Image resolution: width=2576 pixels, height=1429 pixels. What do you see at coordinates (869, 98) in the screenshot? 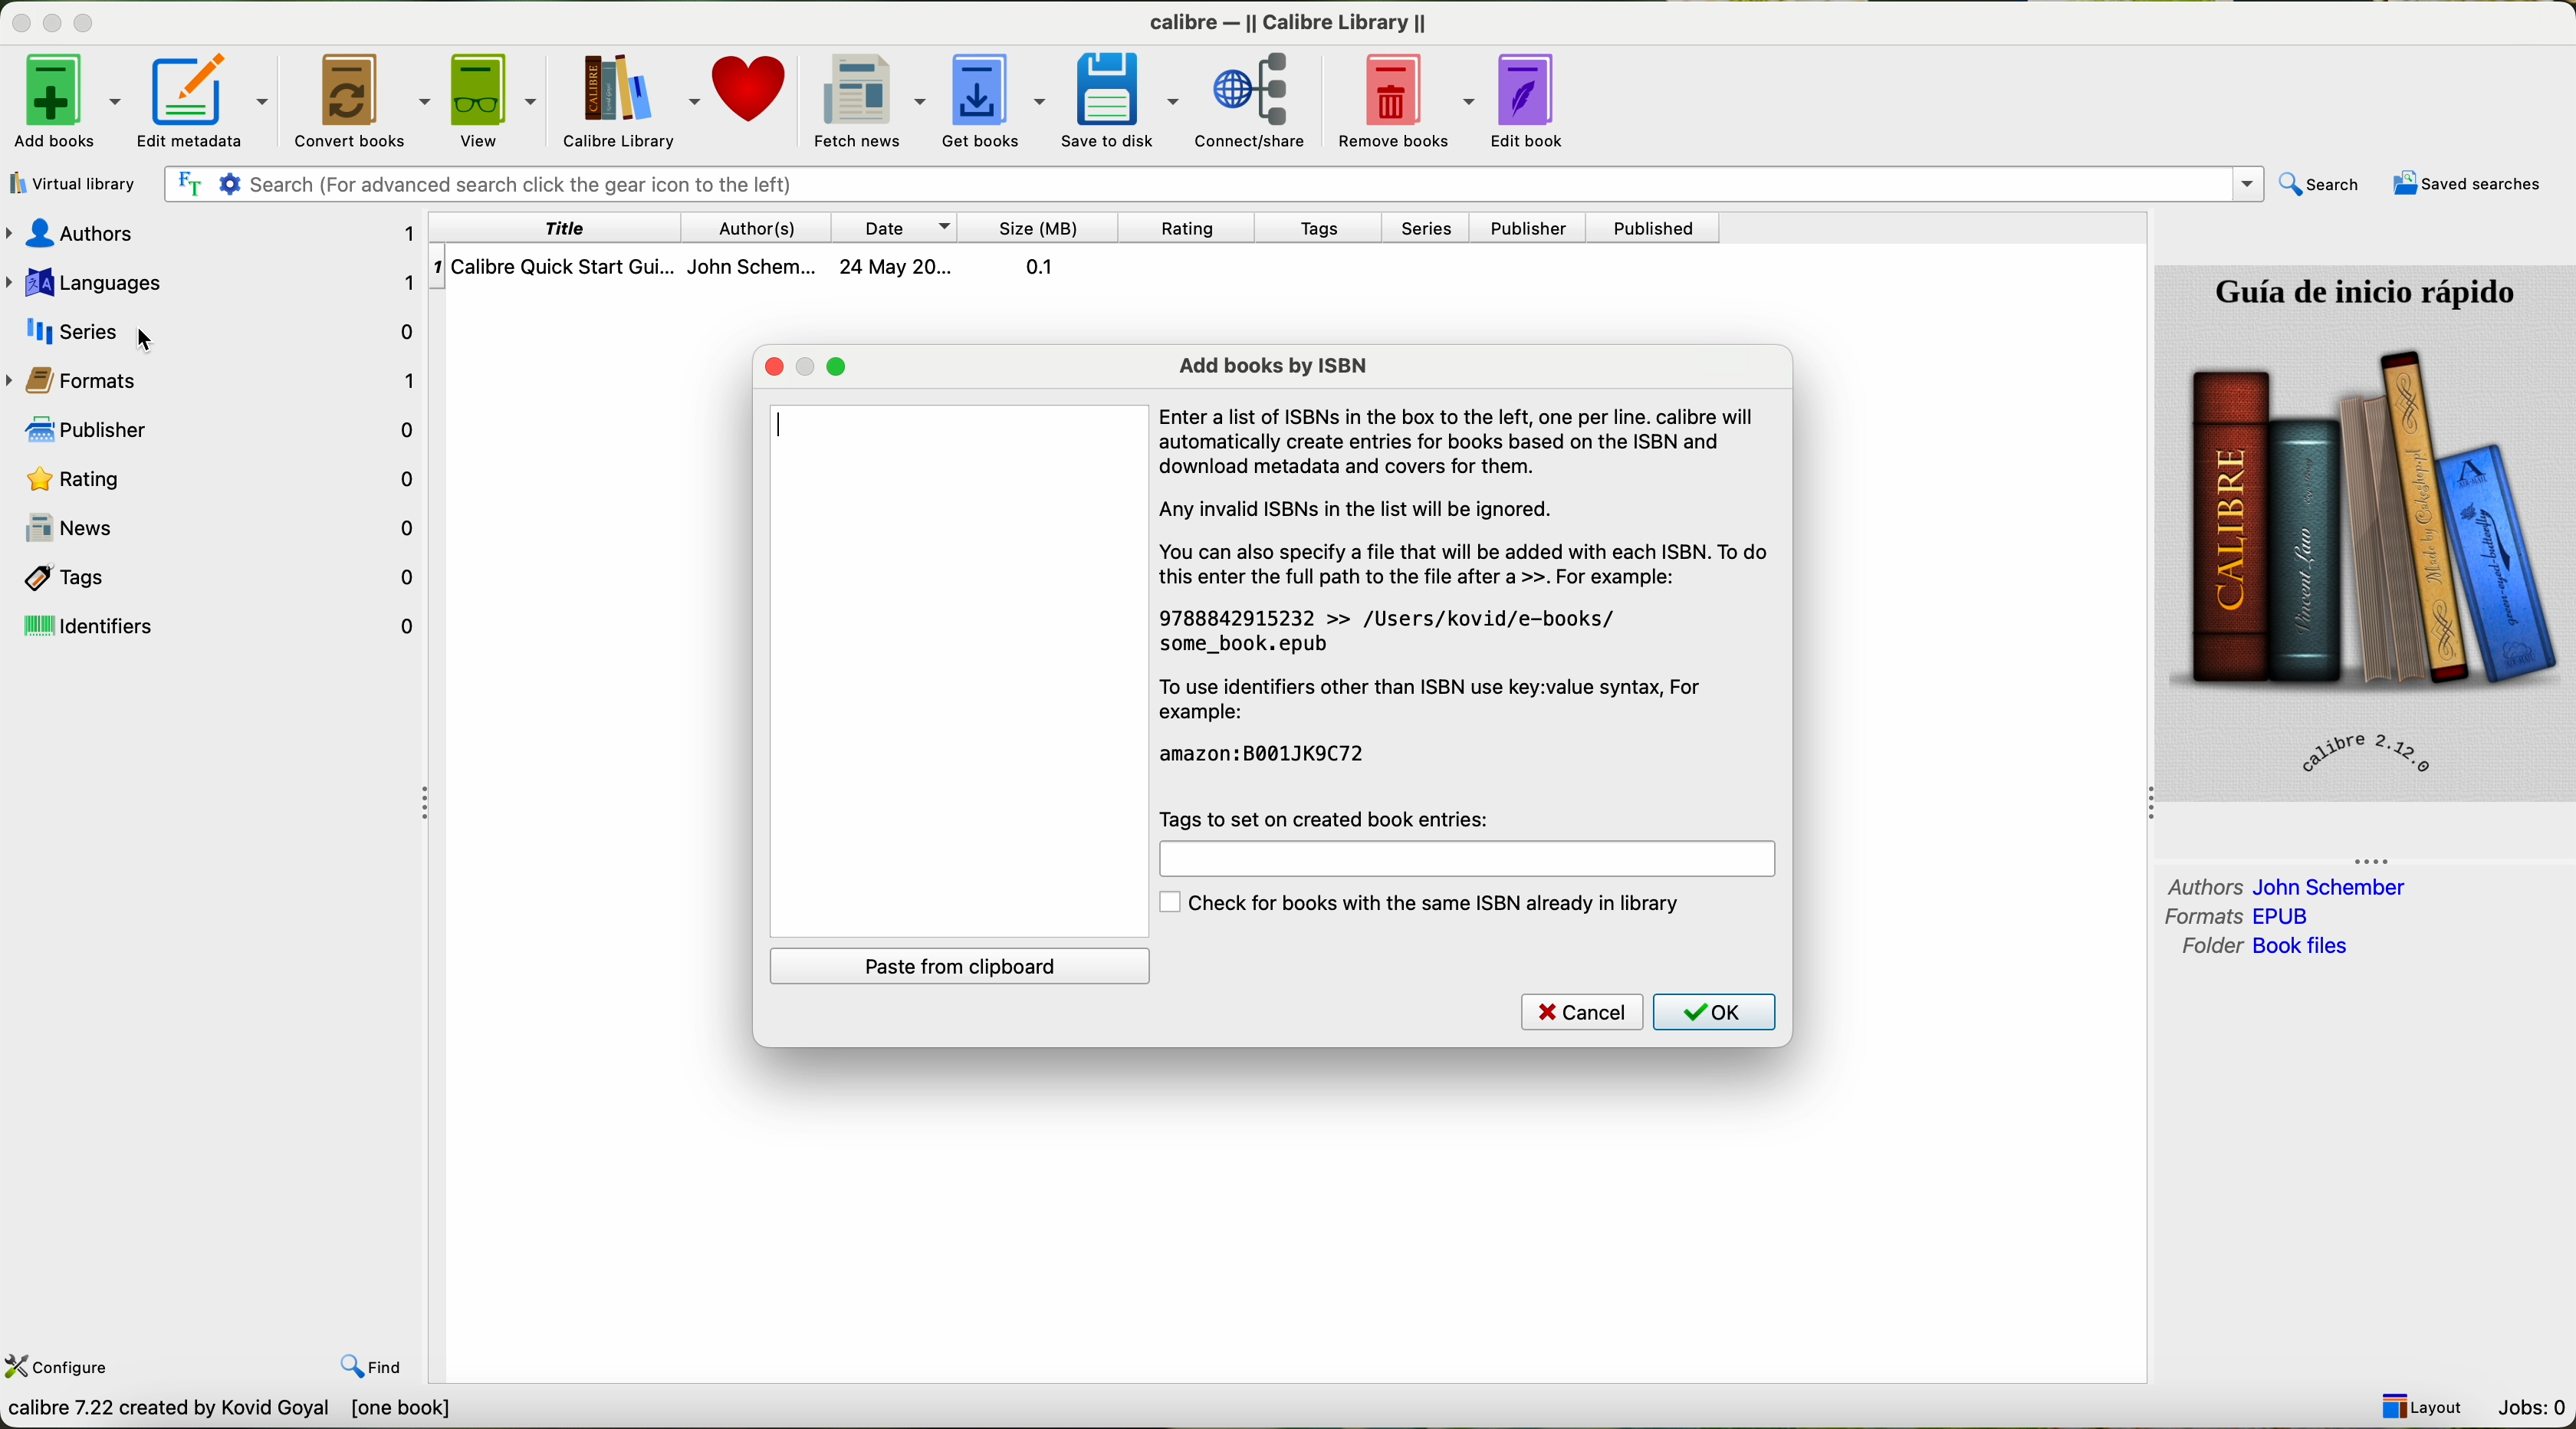
I see `fetch news` at bounding box center [869, 98].